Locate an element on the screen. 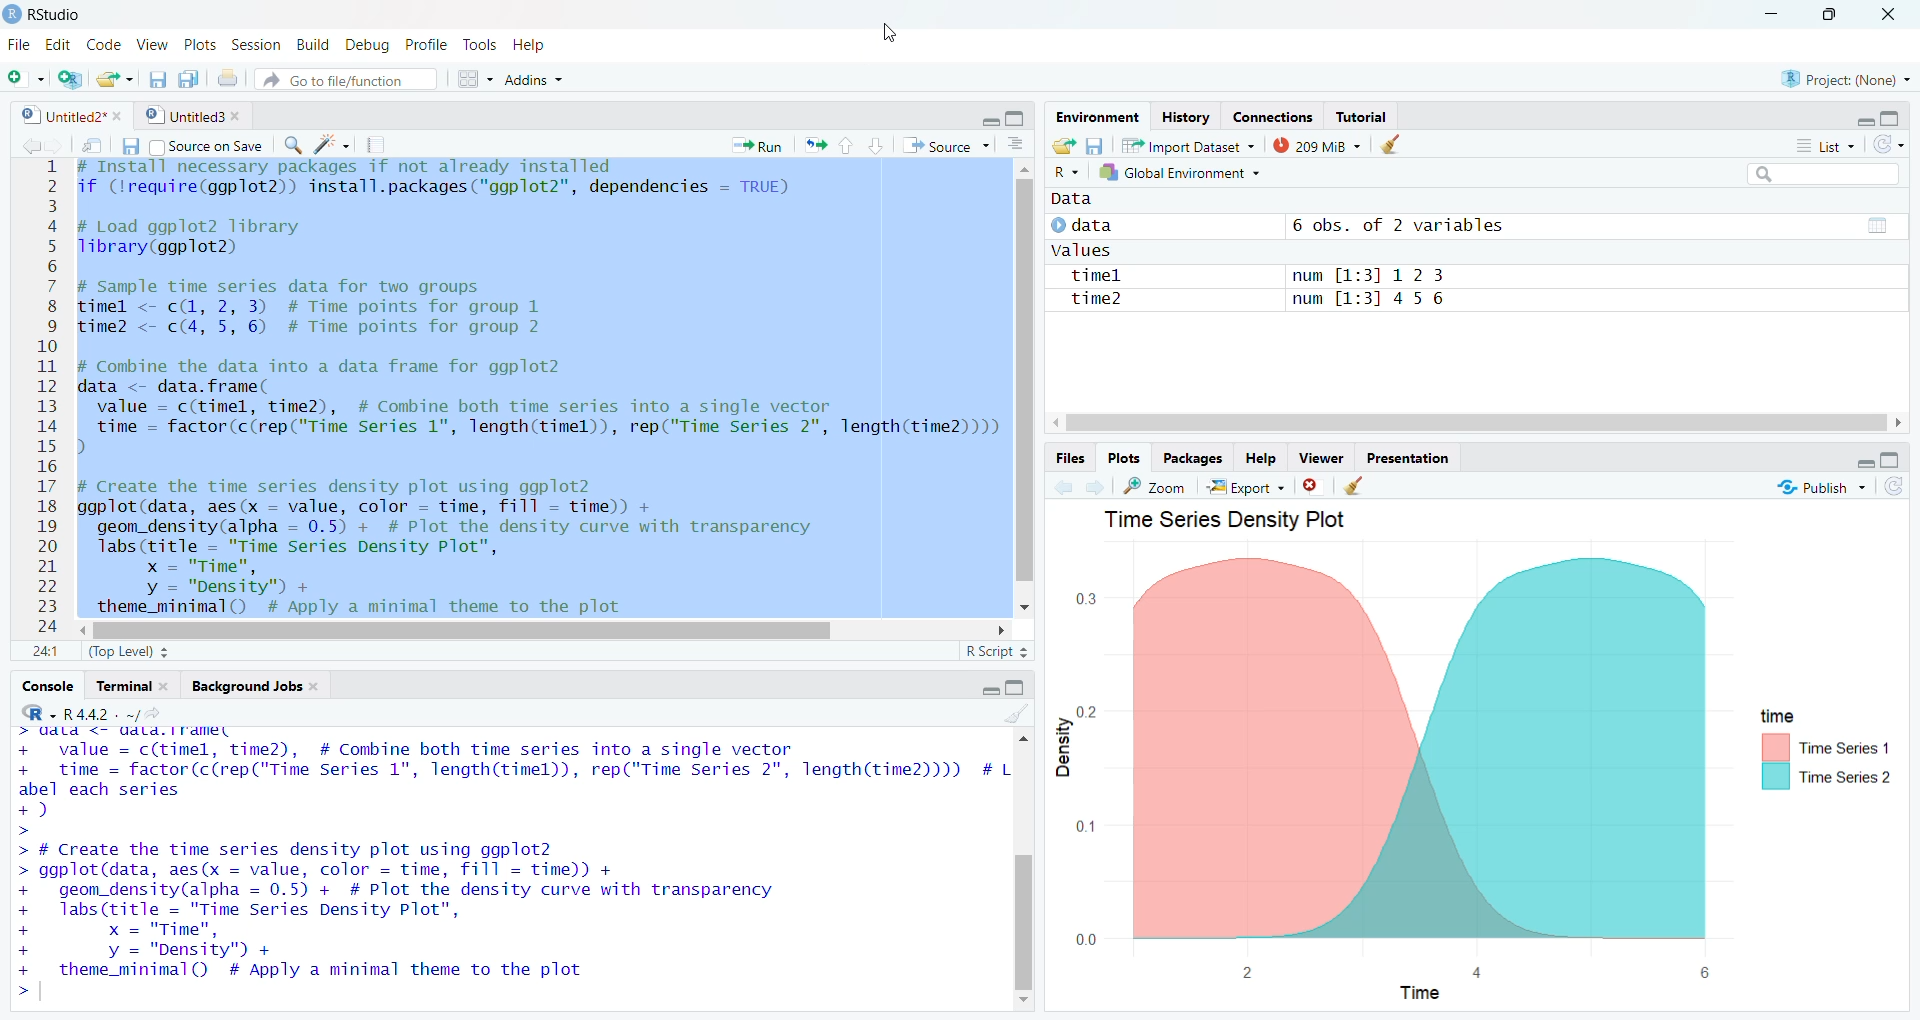 Image resolution: width=1920 pixels, height=1020 pixels. Source is located at coordinates (944, 145).